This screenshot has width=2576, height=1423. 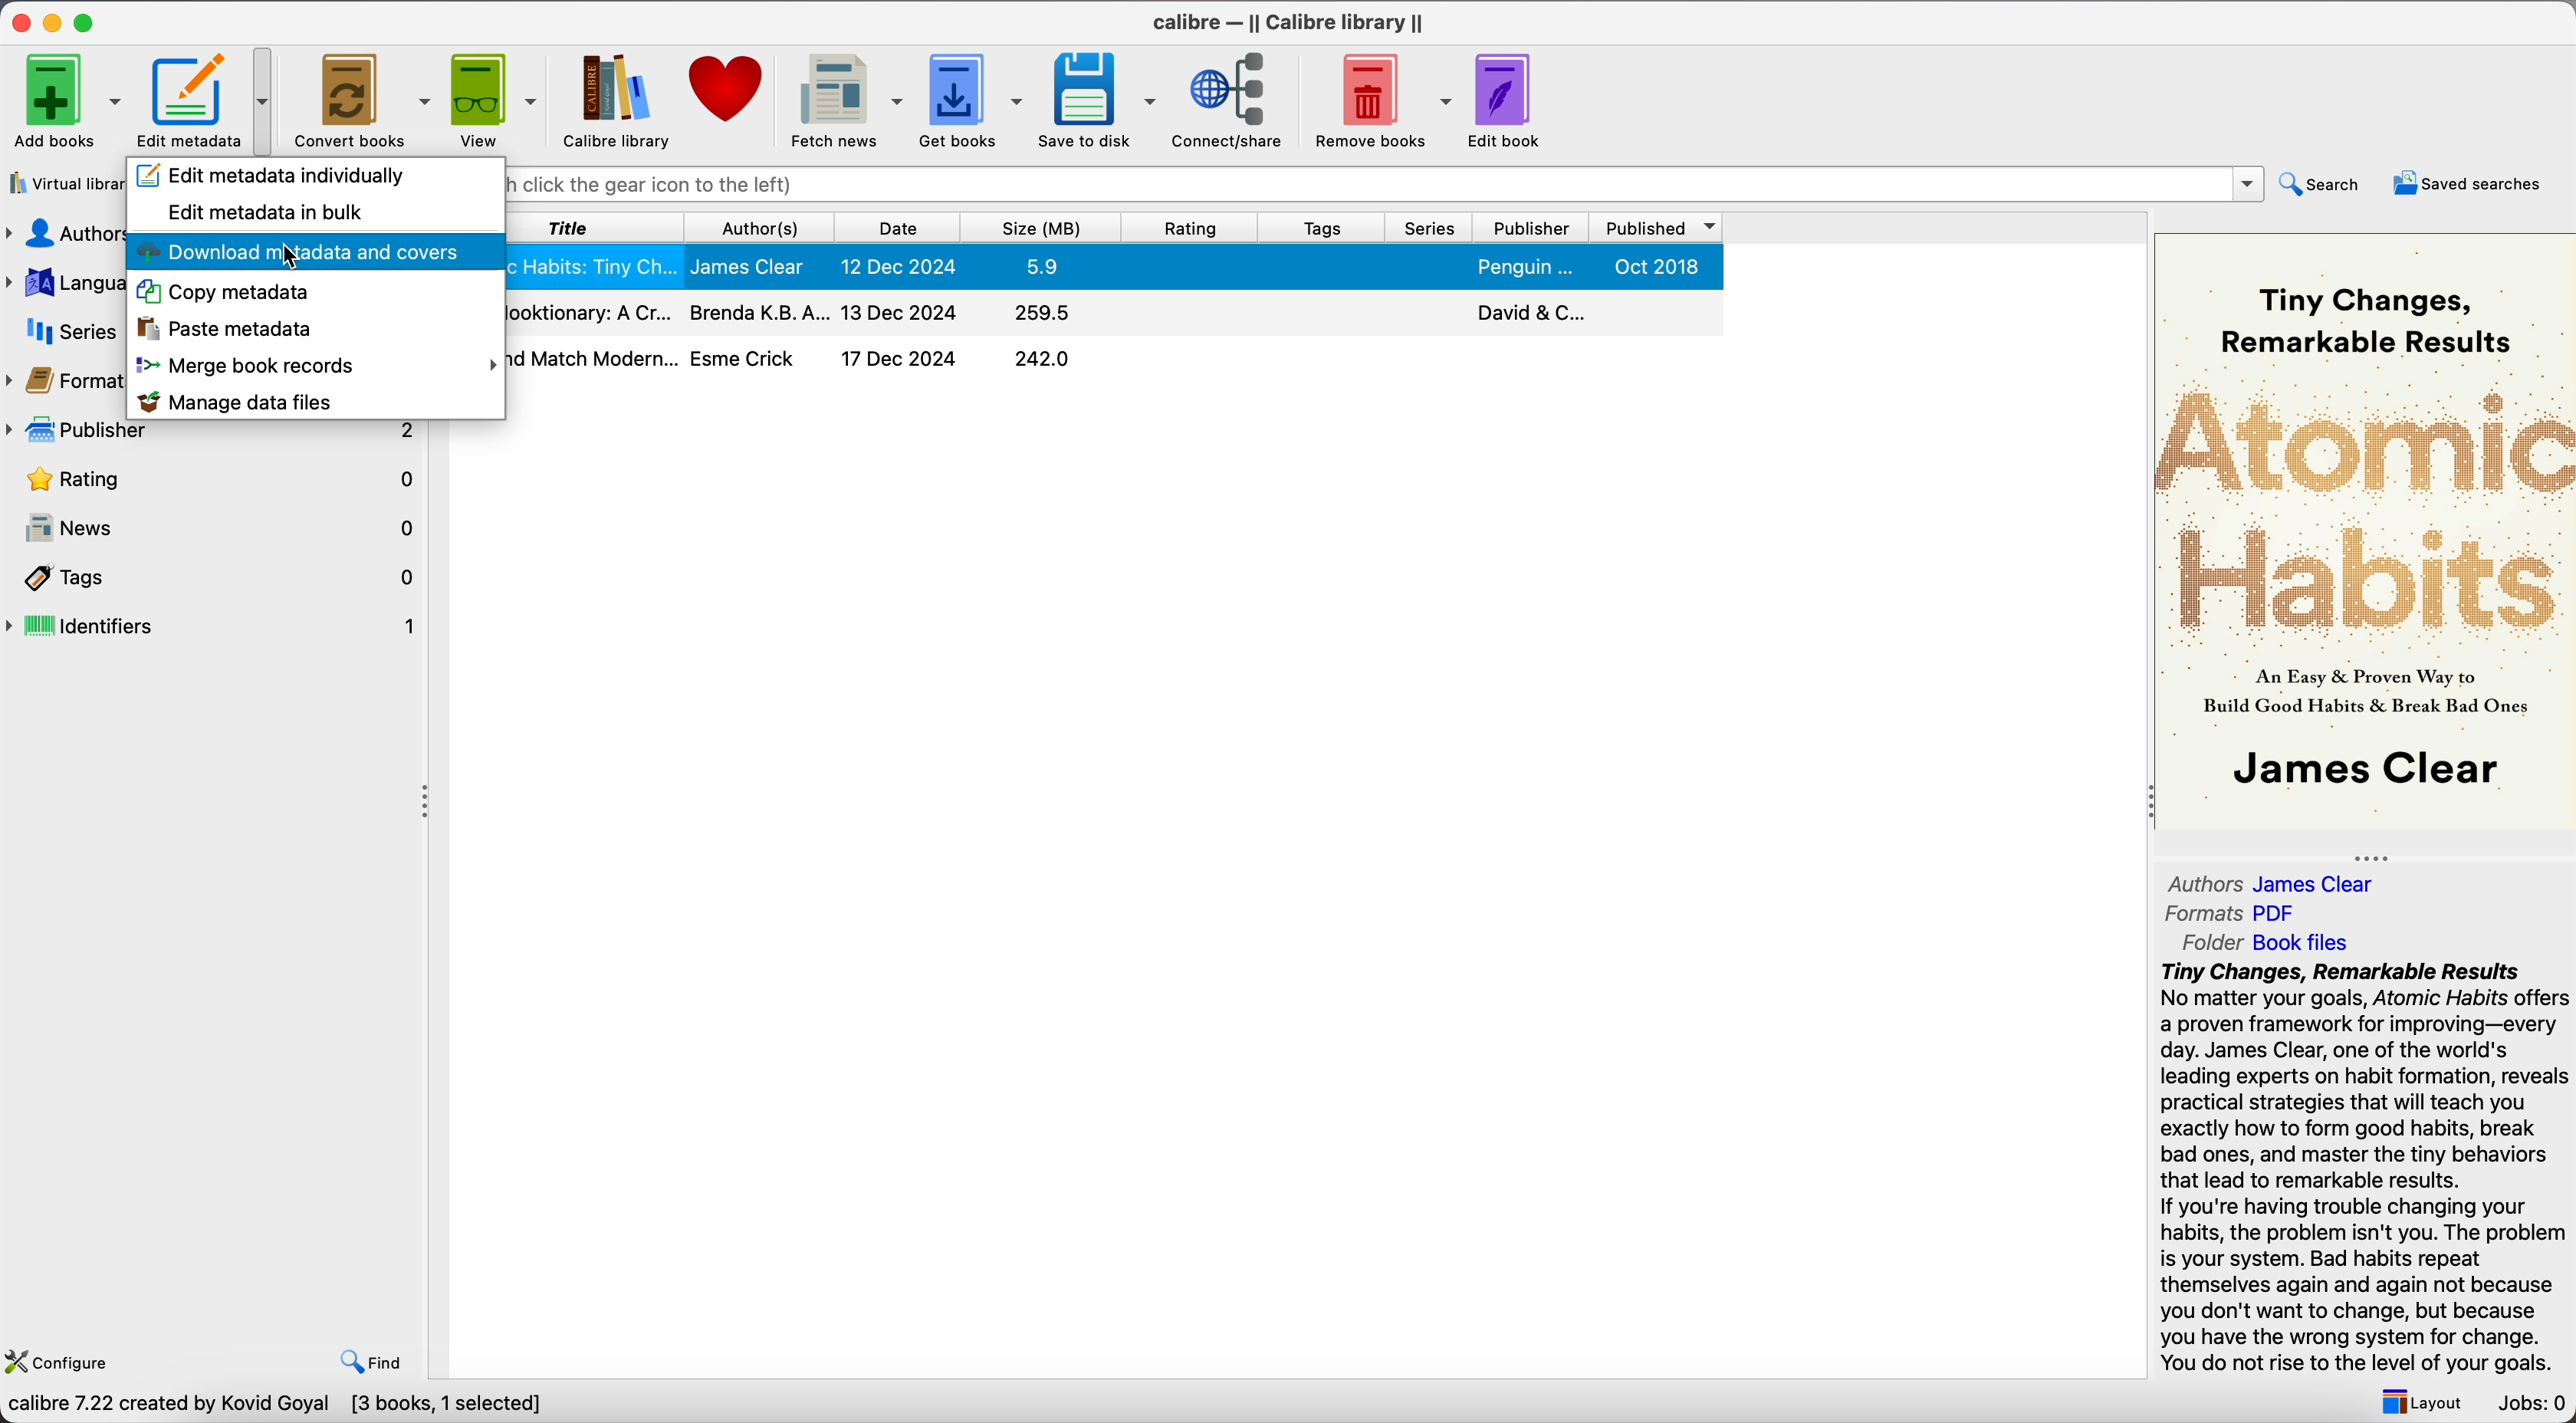 I want to click on Jobs: 0, so click(x=2533, y=1401).